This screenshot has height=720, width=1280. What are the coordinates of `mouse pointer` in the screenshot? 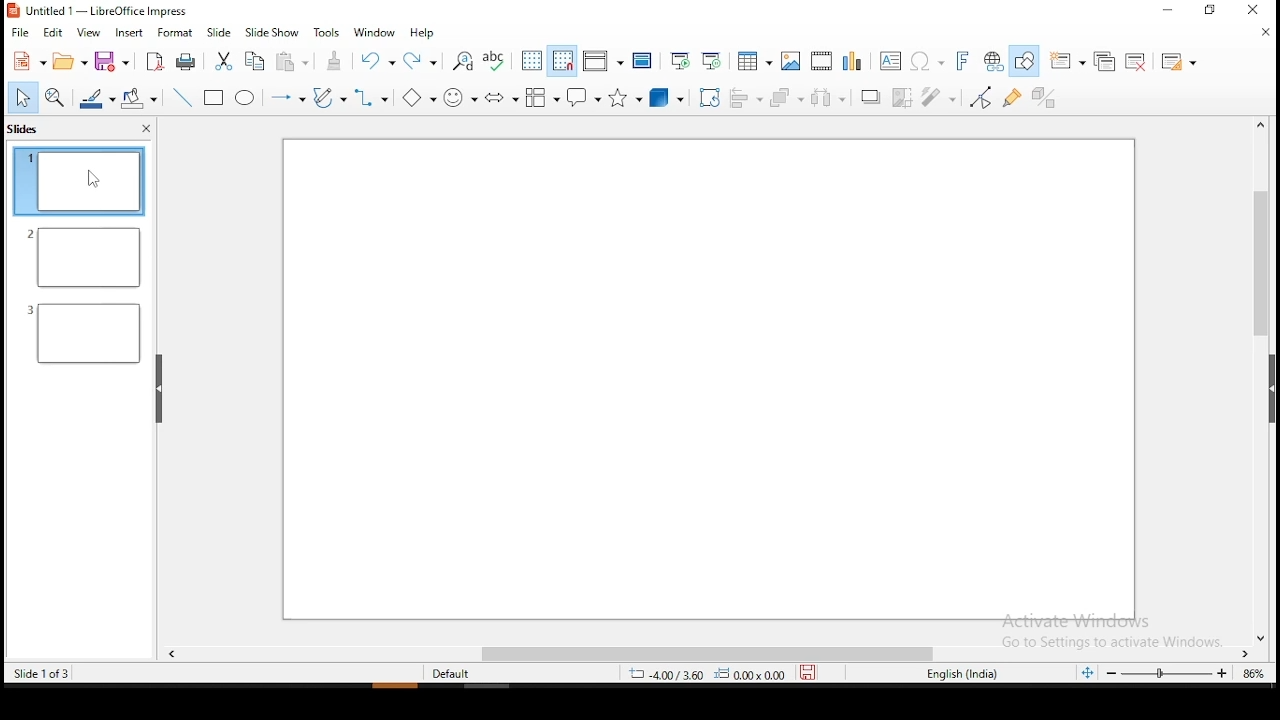 It's located at (96, 178).